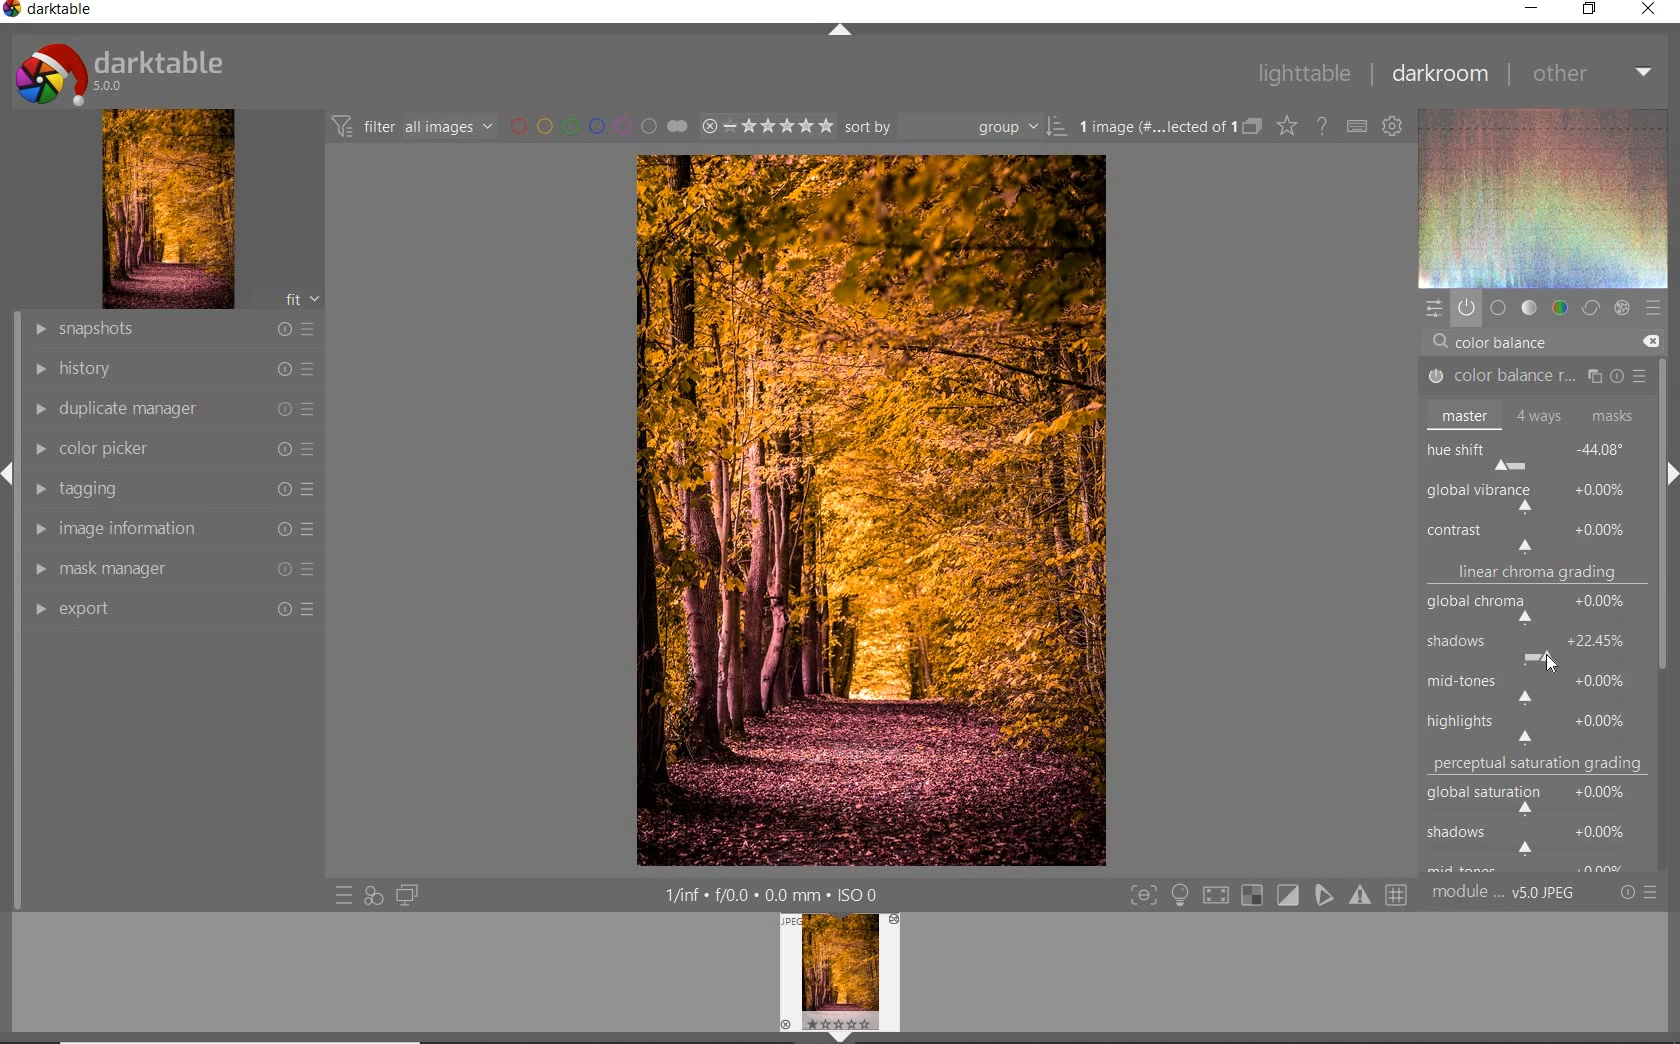 This screenshot has width=1680, height=1044. What do you see at coordinates (775, 895) in the screenshot?
I see `other interface detail` at bounding box center [775, 895].